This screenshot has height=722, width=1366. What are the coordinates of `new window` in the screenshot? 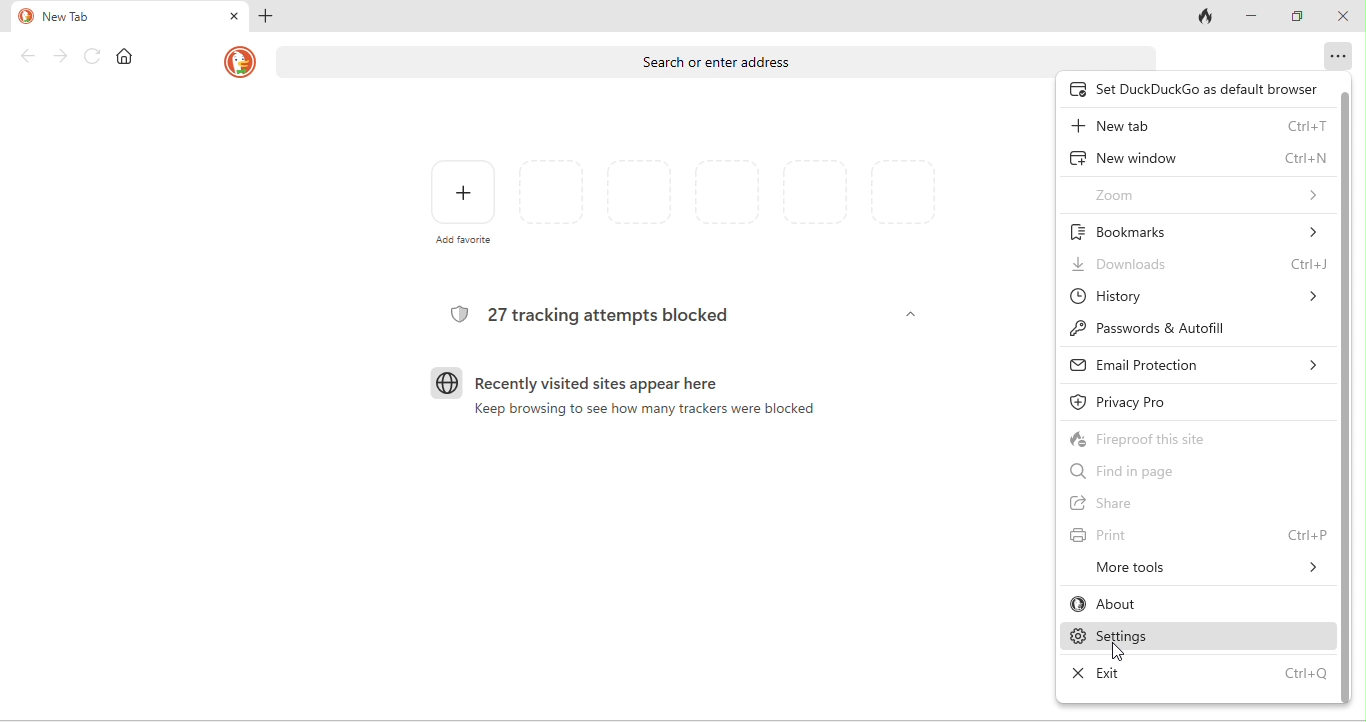 It's located at (1197, 157).